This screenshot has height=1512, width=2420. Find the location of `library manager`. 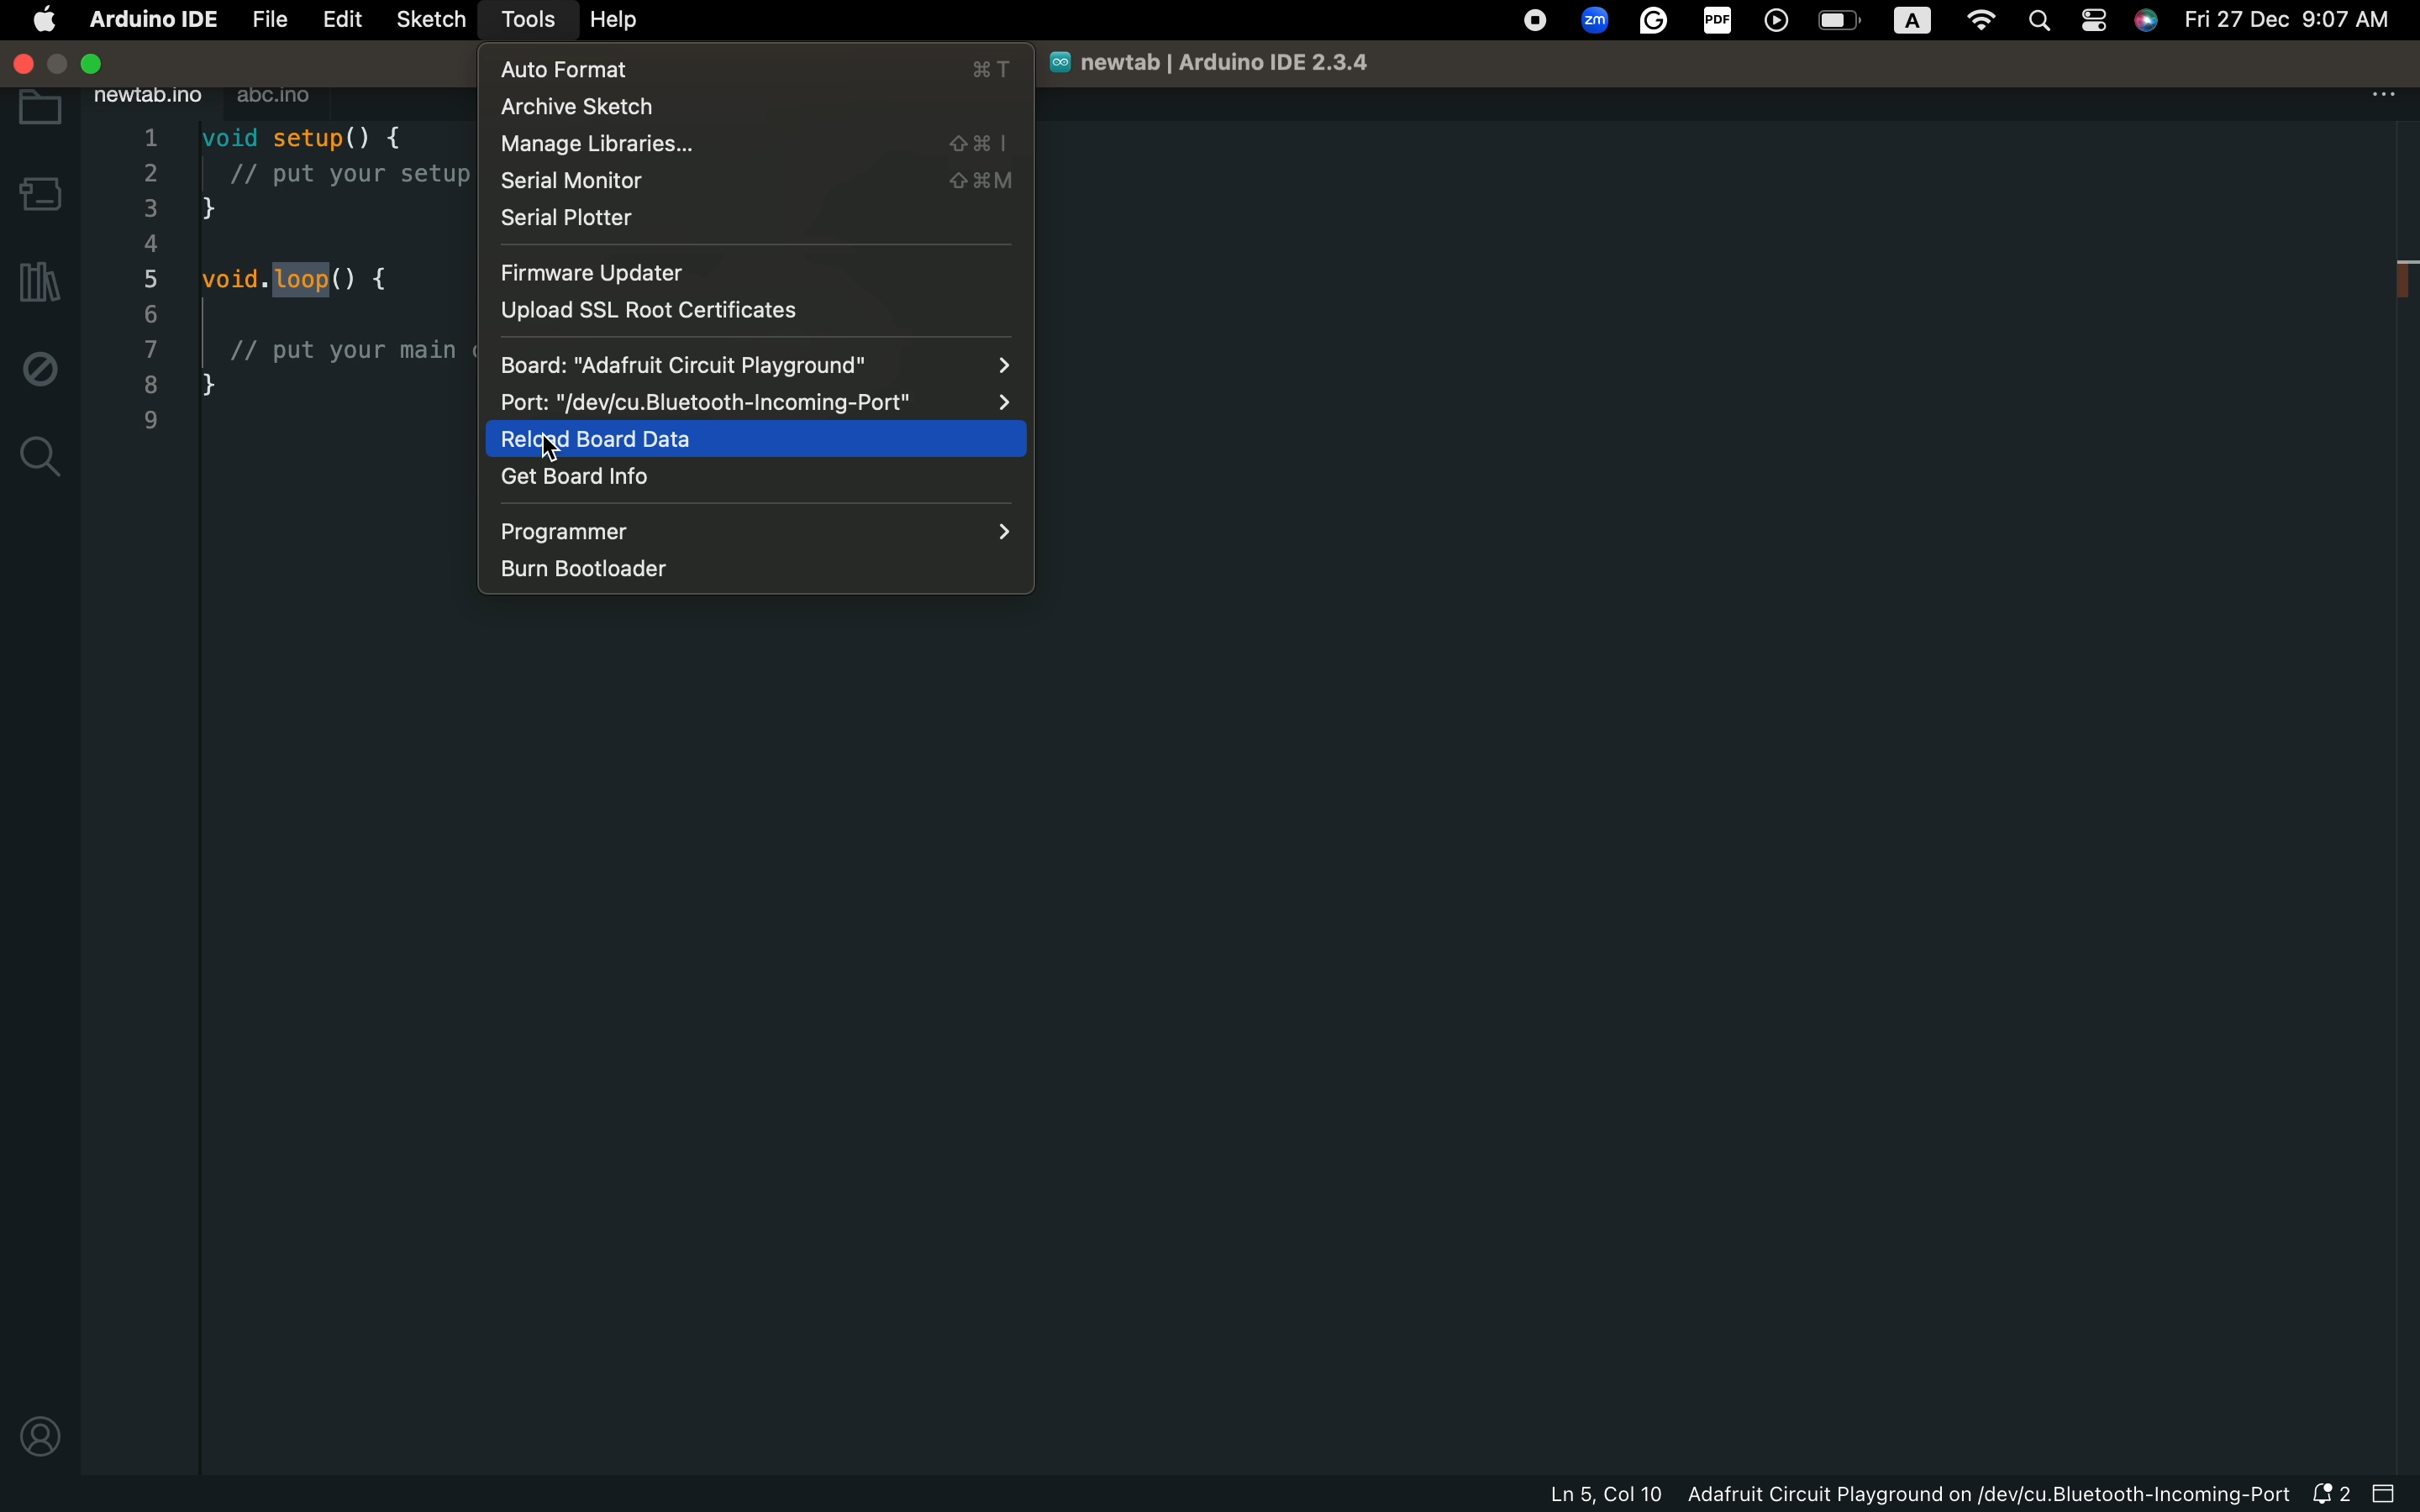

library manager is located at coordinates (40, 280).